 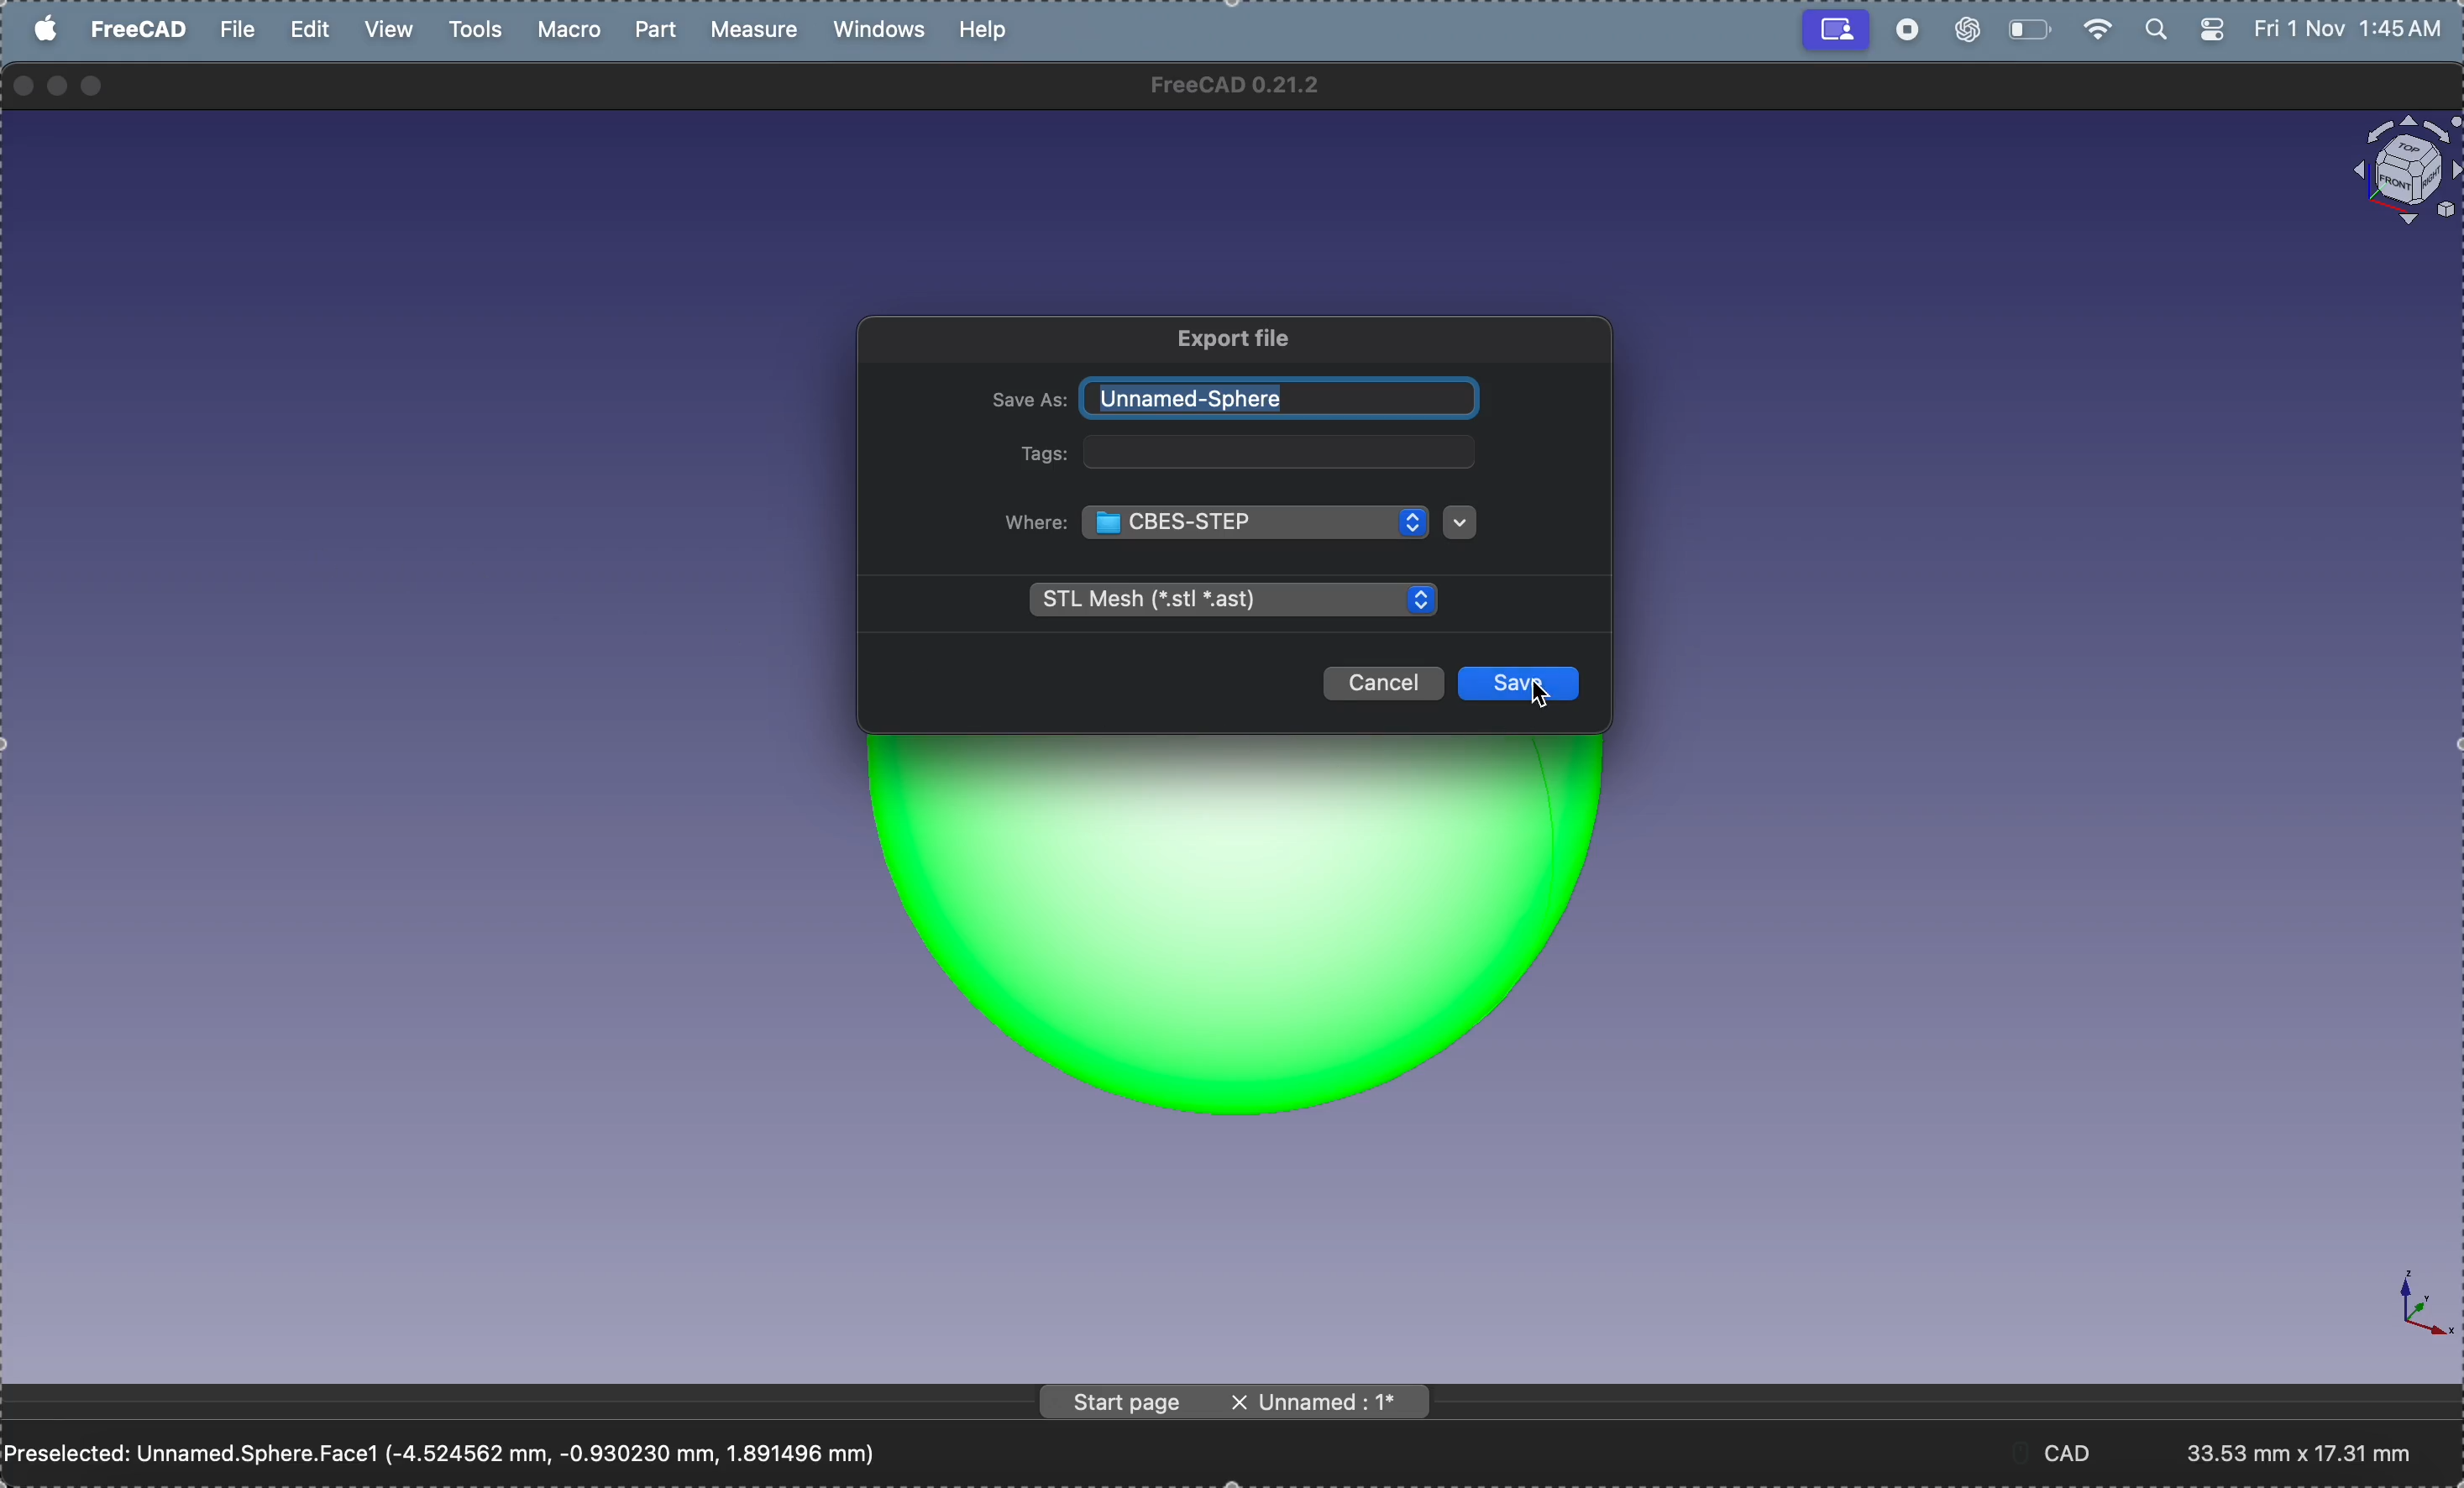 What do you see at coordinates (2030, 28) in the screenshot?
I see `battery` at bounding box center [2030, 28].